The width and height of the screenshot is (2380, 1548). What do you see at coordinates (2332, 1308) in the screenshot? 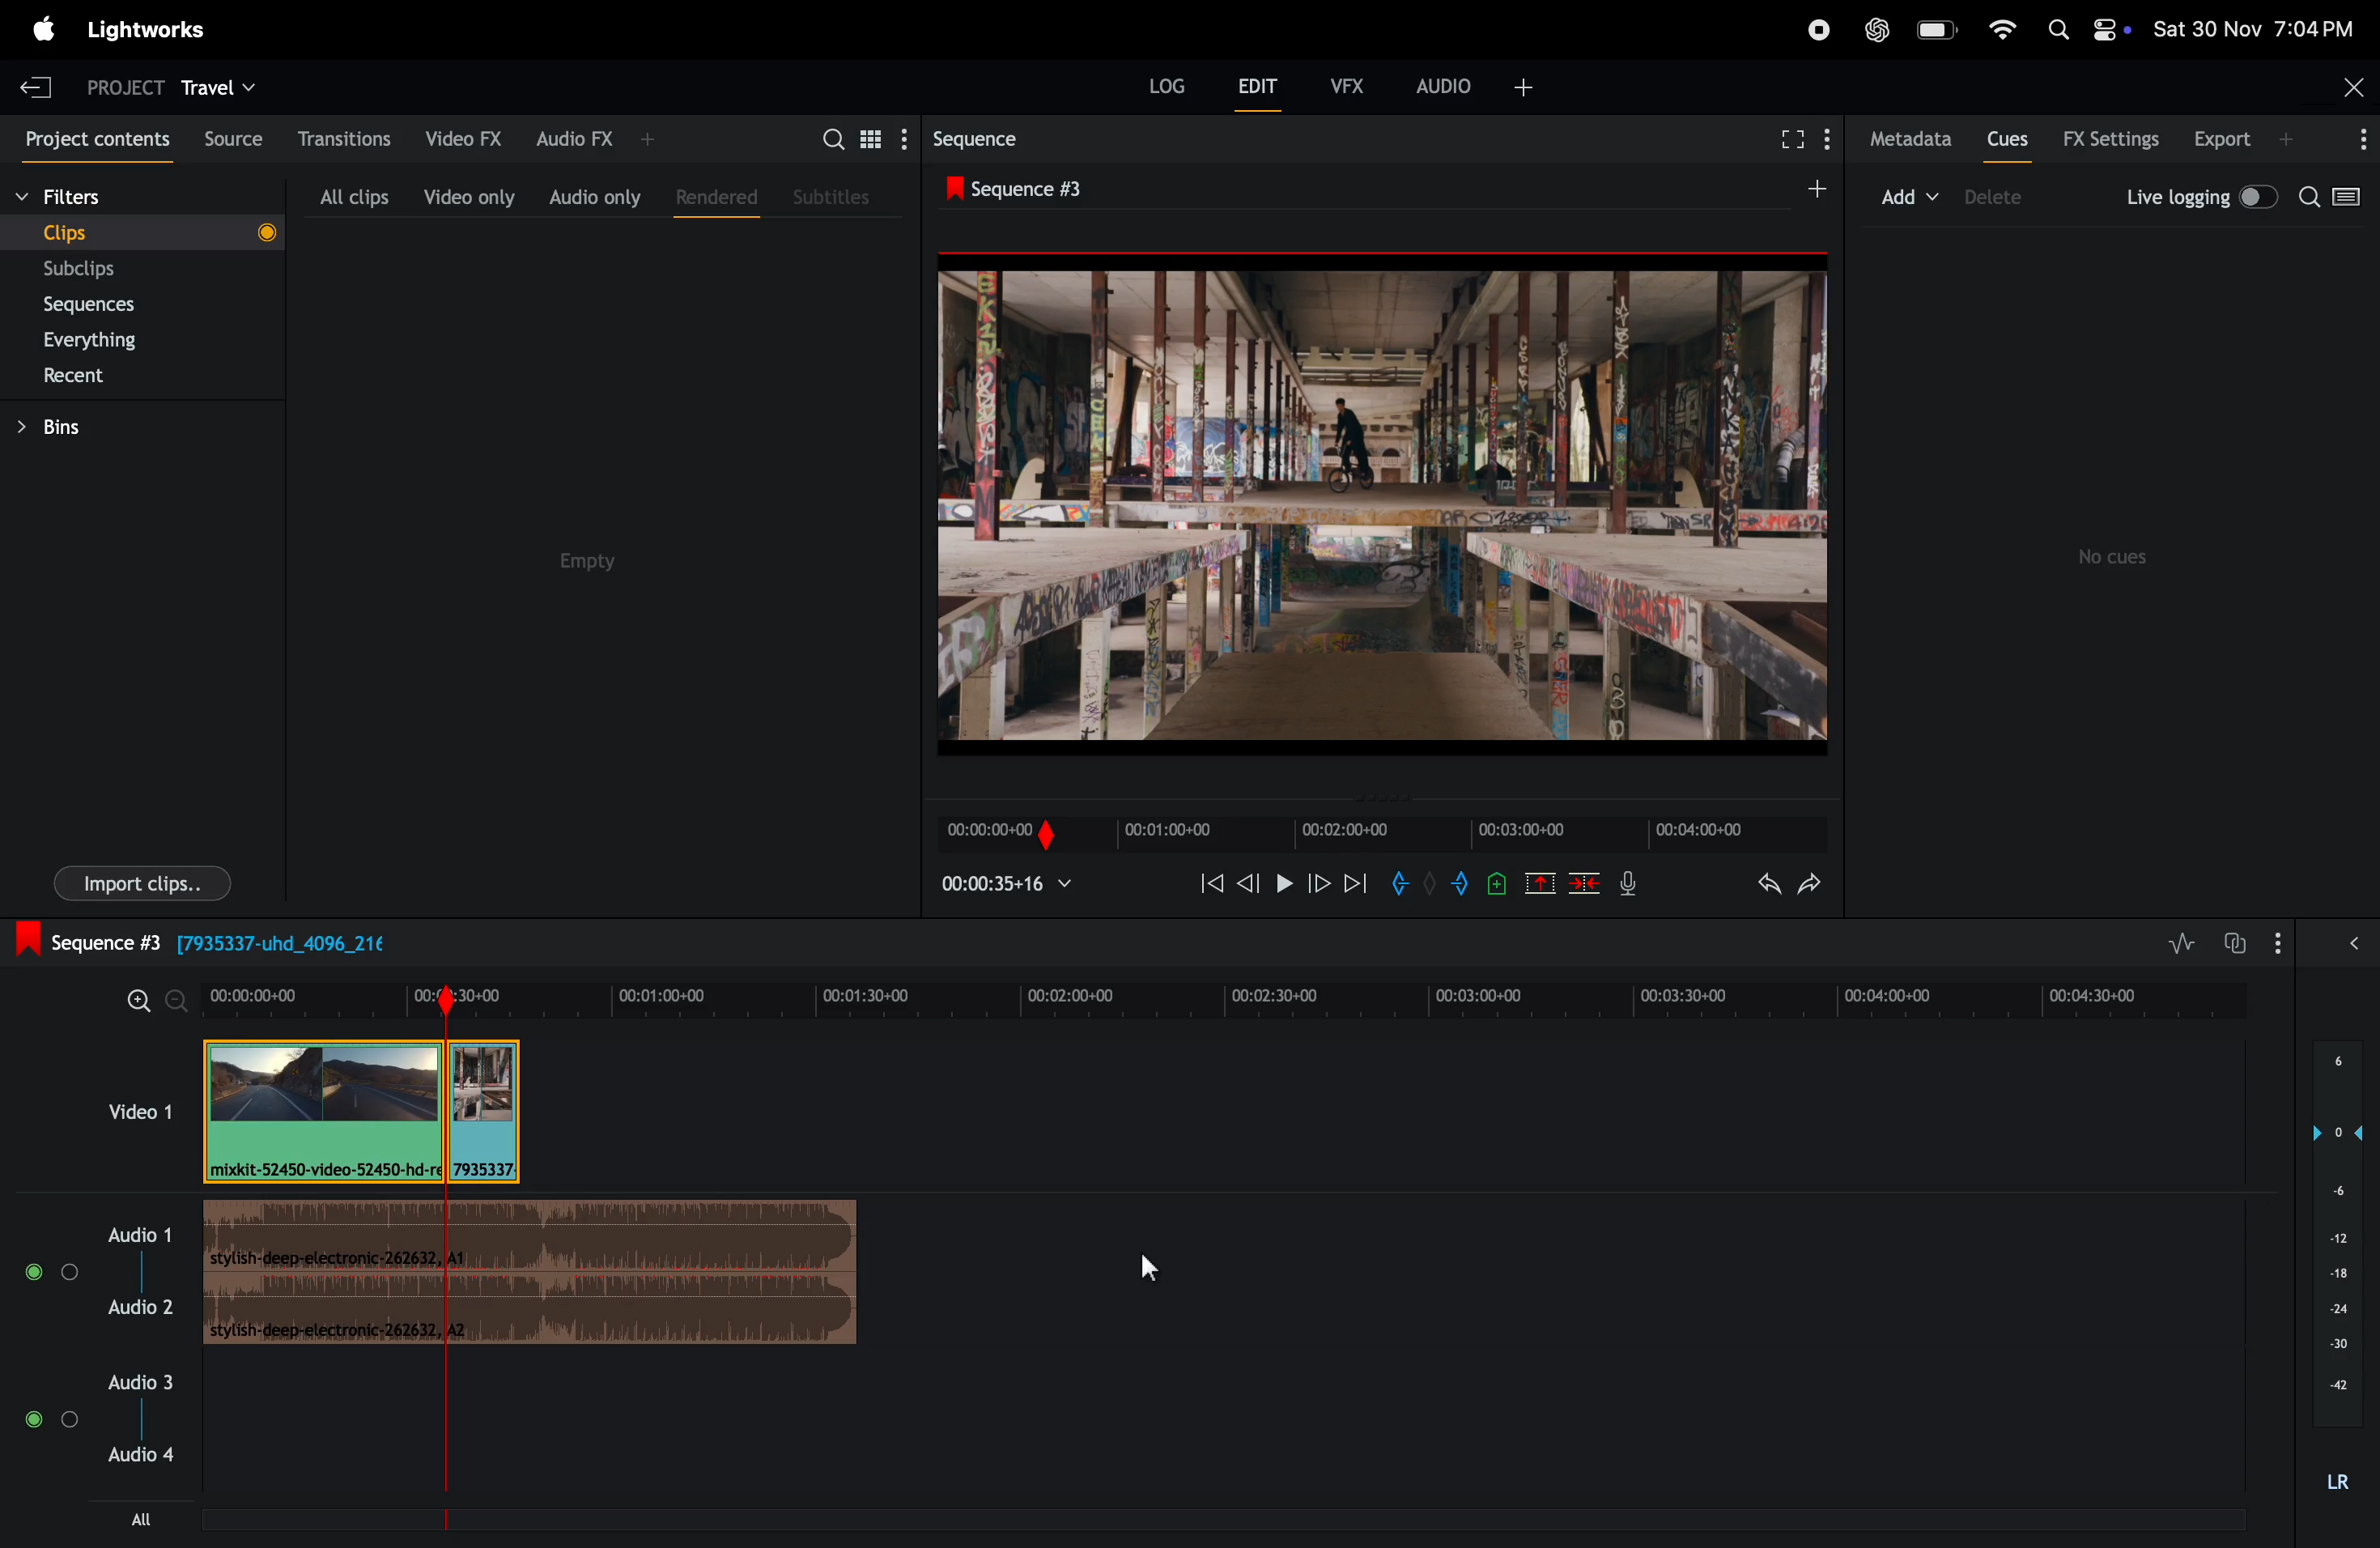
I see `-24 (layers)` at bounding box center [2332, 1308].